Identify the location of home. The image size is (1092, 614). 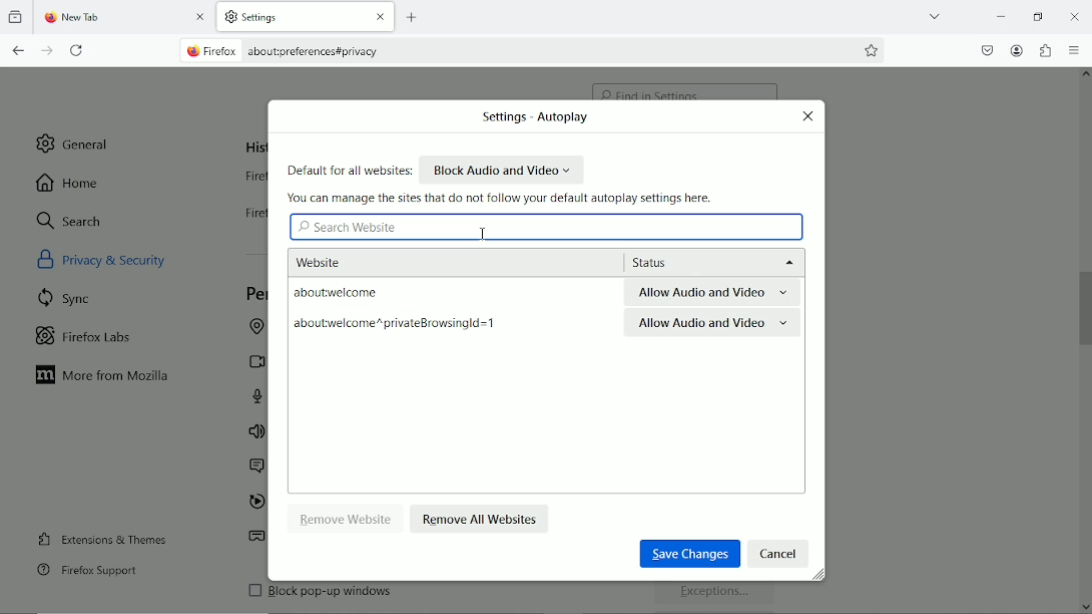
(69, 182).